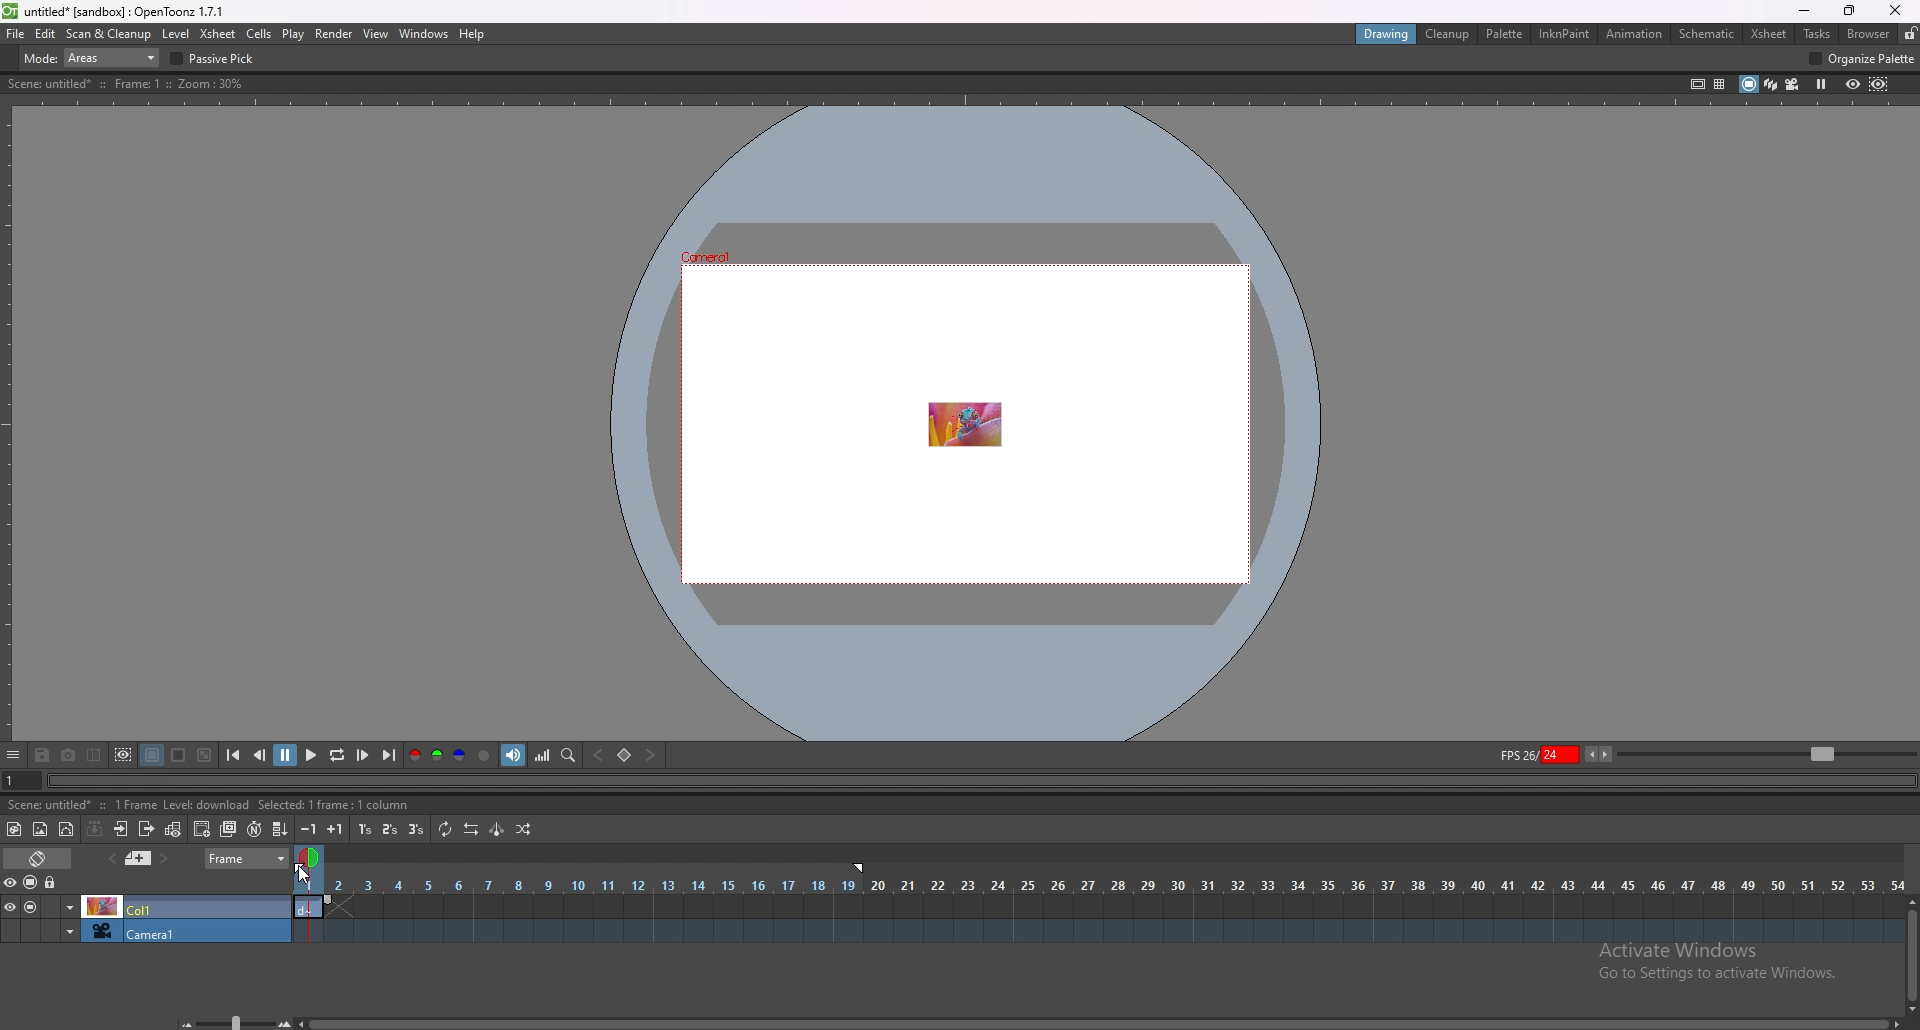 The width and height of the screenshot is (1920, 1030). What do you see at coordinates (175, 831) in the screenshot?
I see `toggle edit in place` at bounding box center [175, 831].